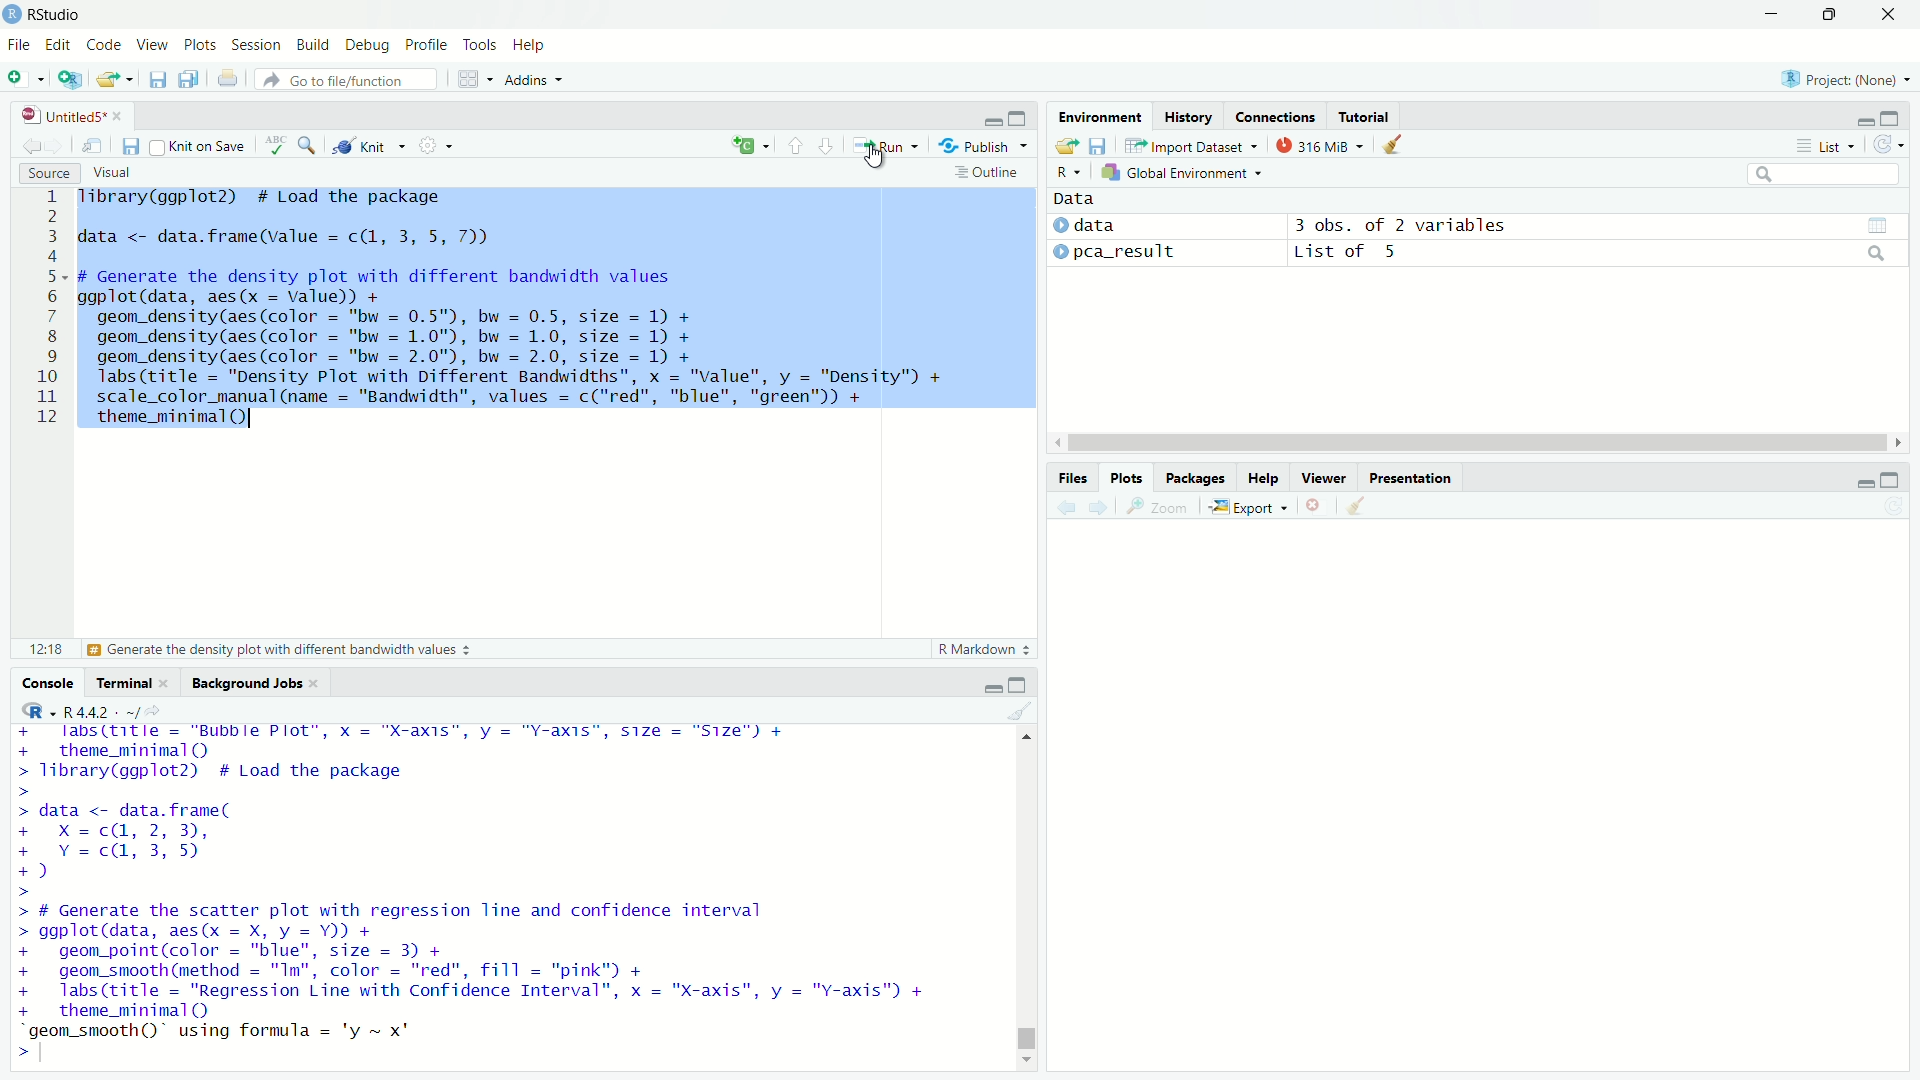  Describe the element at coordinates (42, 14) in the screenshot. I see `RStudio` at that location.